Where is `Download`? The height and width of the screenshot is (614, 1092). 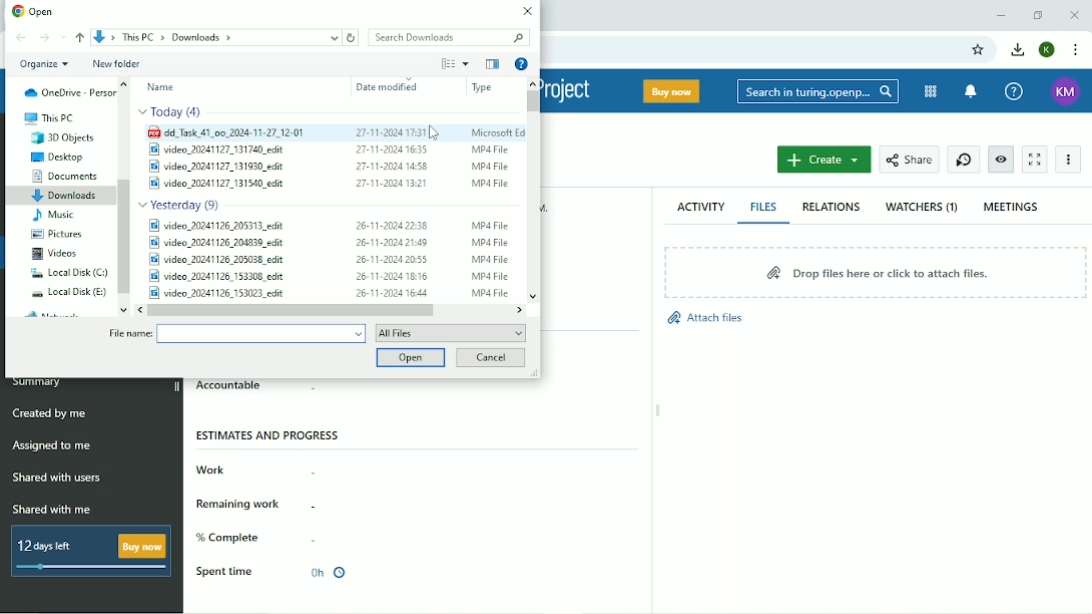
Download is located at coordinates (1018, 50).